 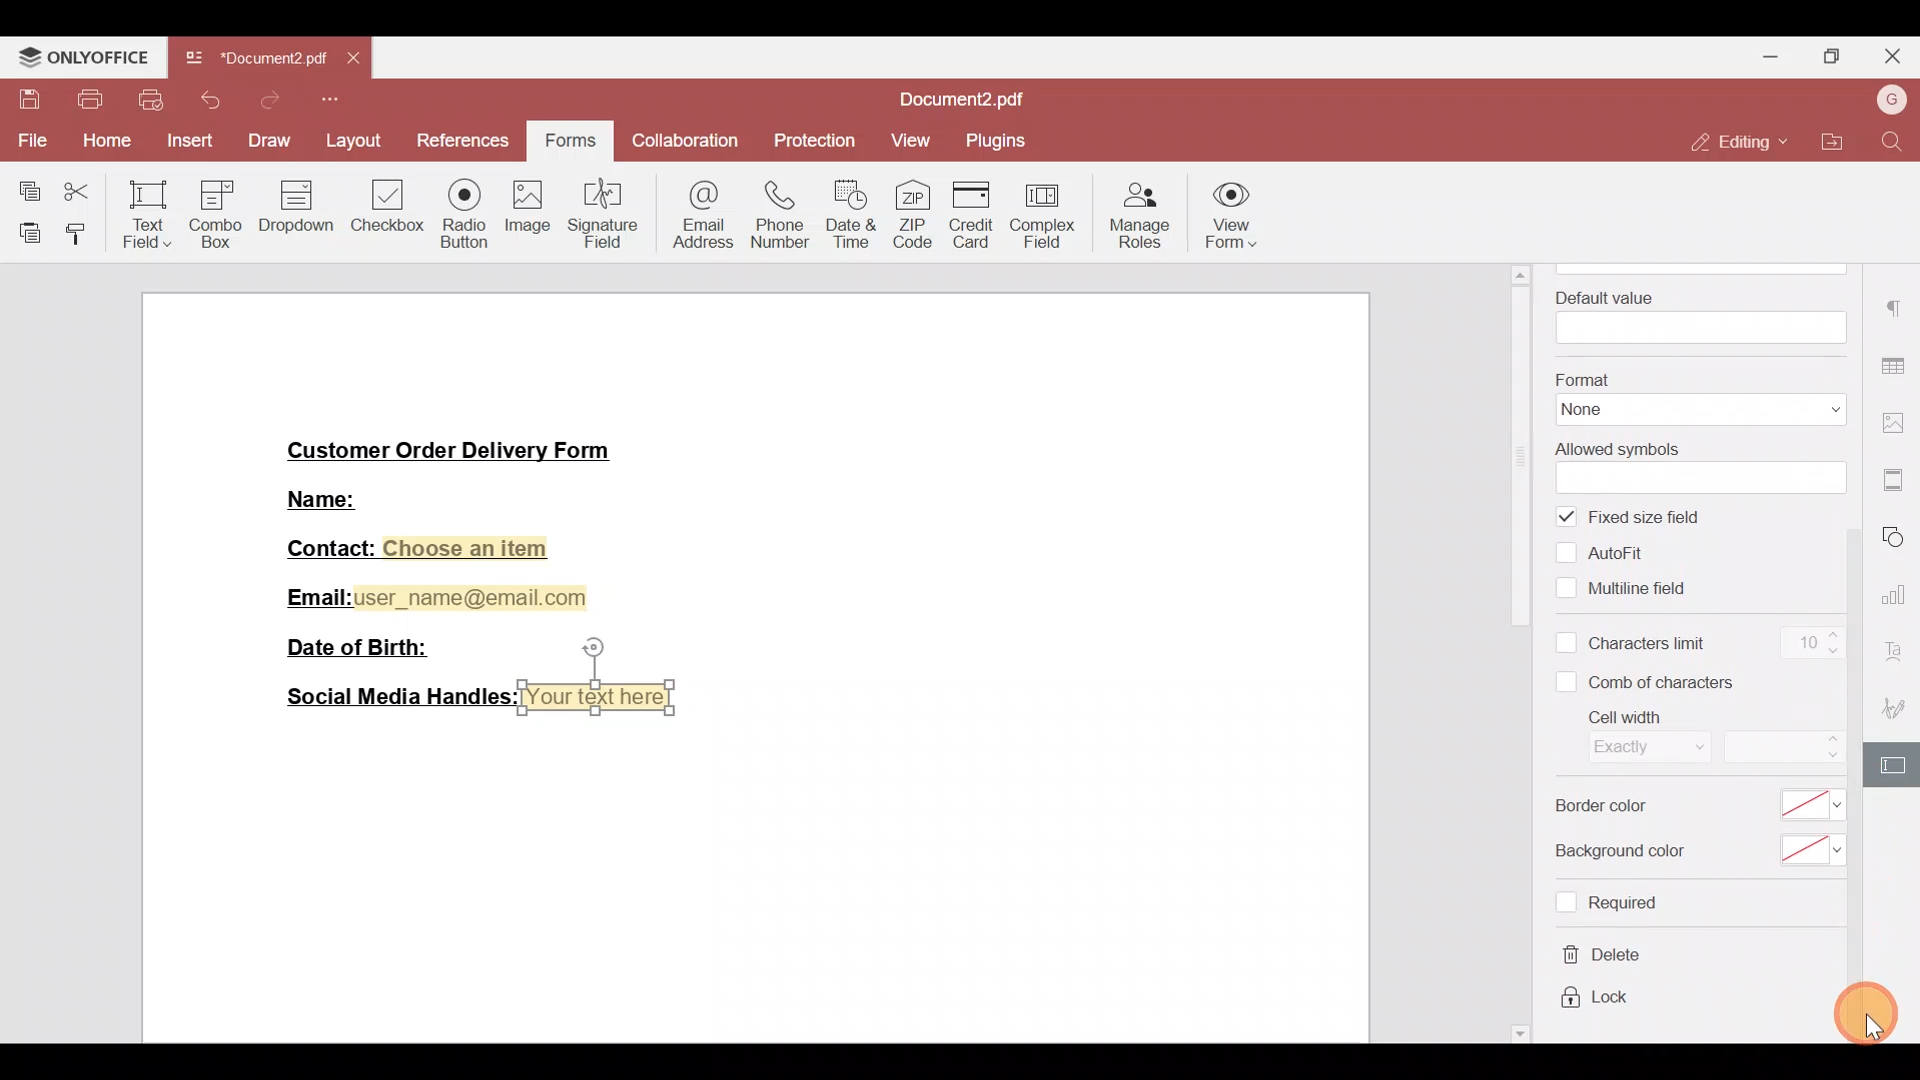 I want to click on Social Media Handles, so click(x=394, y=697).